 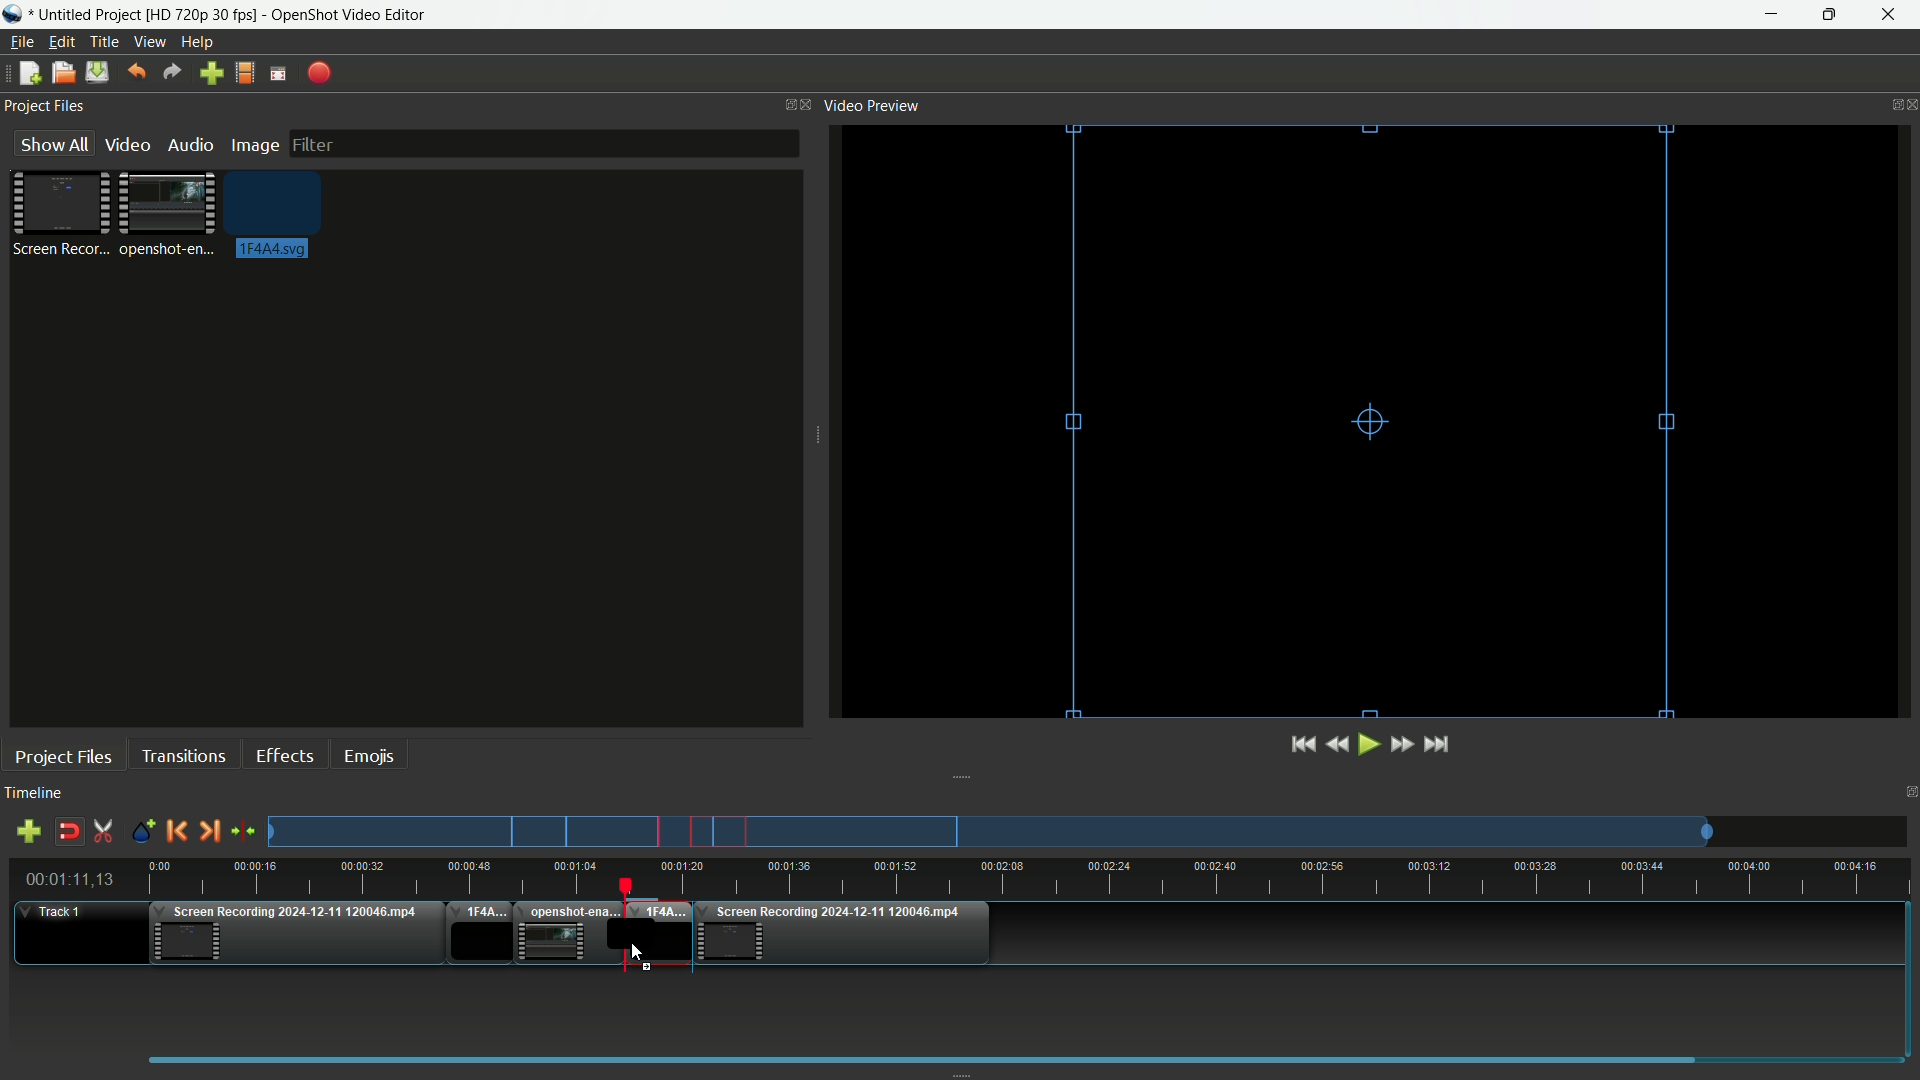 I want to click on Close timeline, so click(x=1908, y=795).